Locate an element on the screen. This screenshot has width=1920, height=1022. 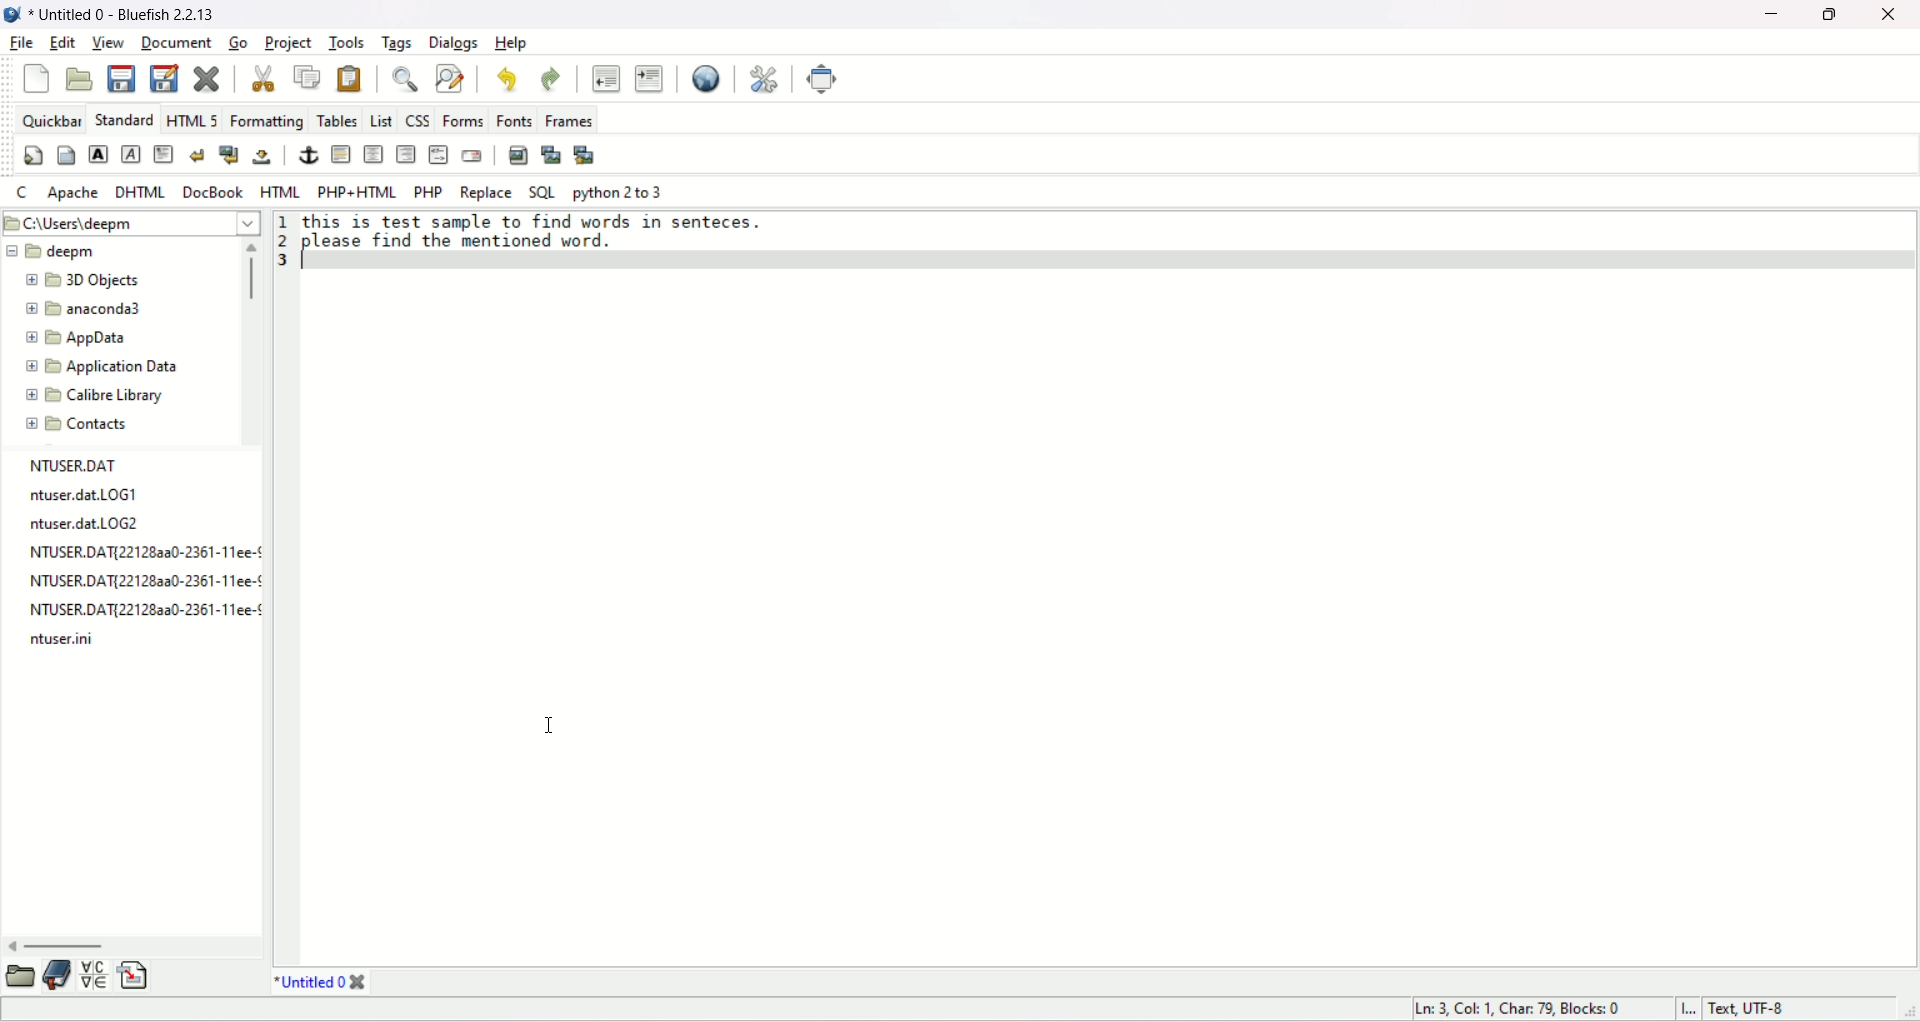
fullscreen is located at coordinates (825, 77).